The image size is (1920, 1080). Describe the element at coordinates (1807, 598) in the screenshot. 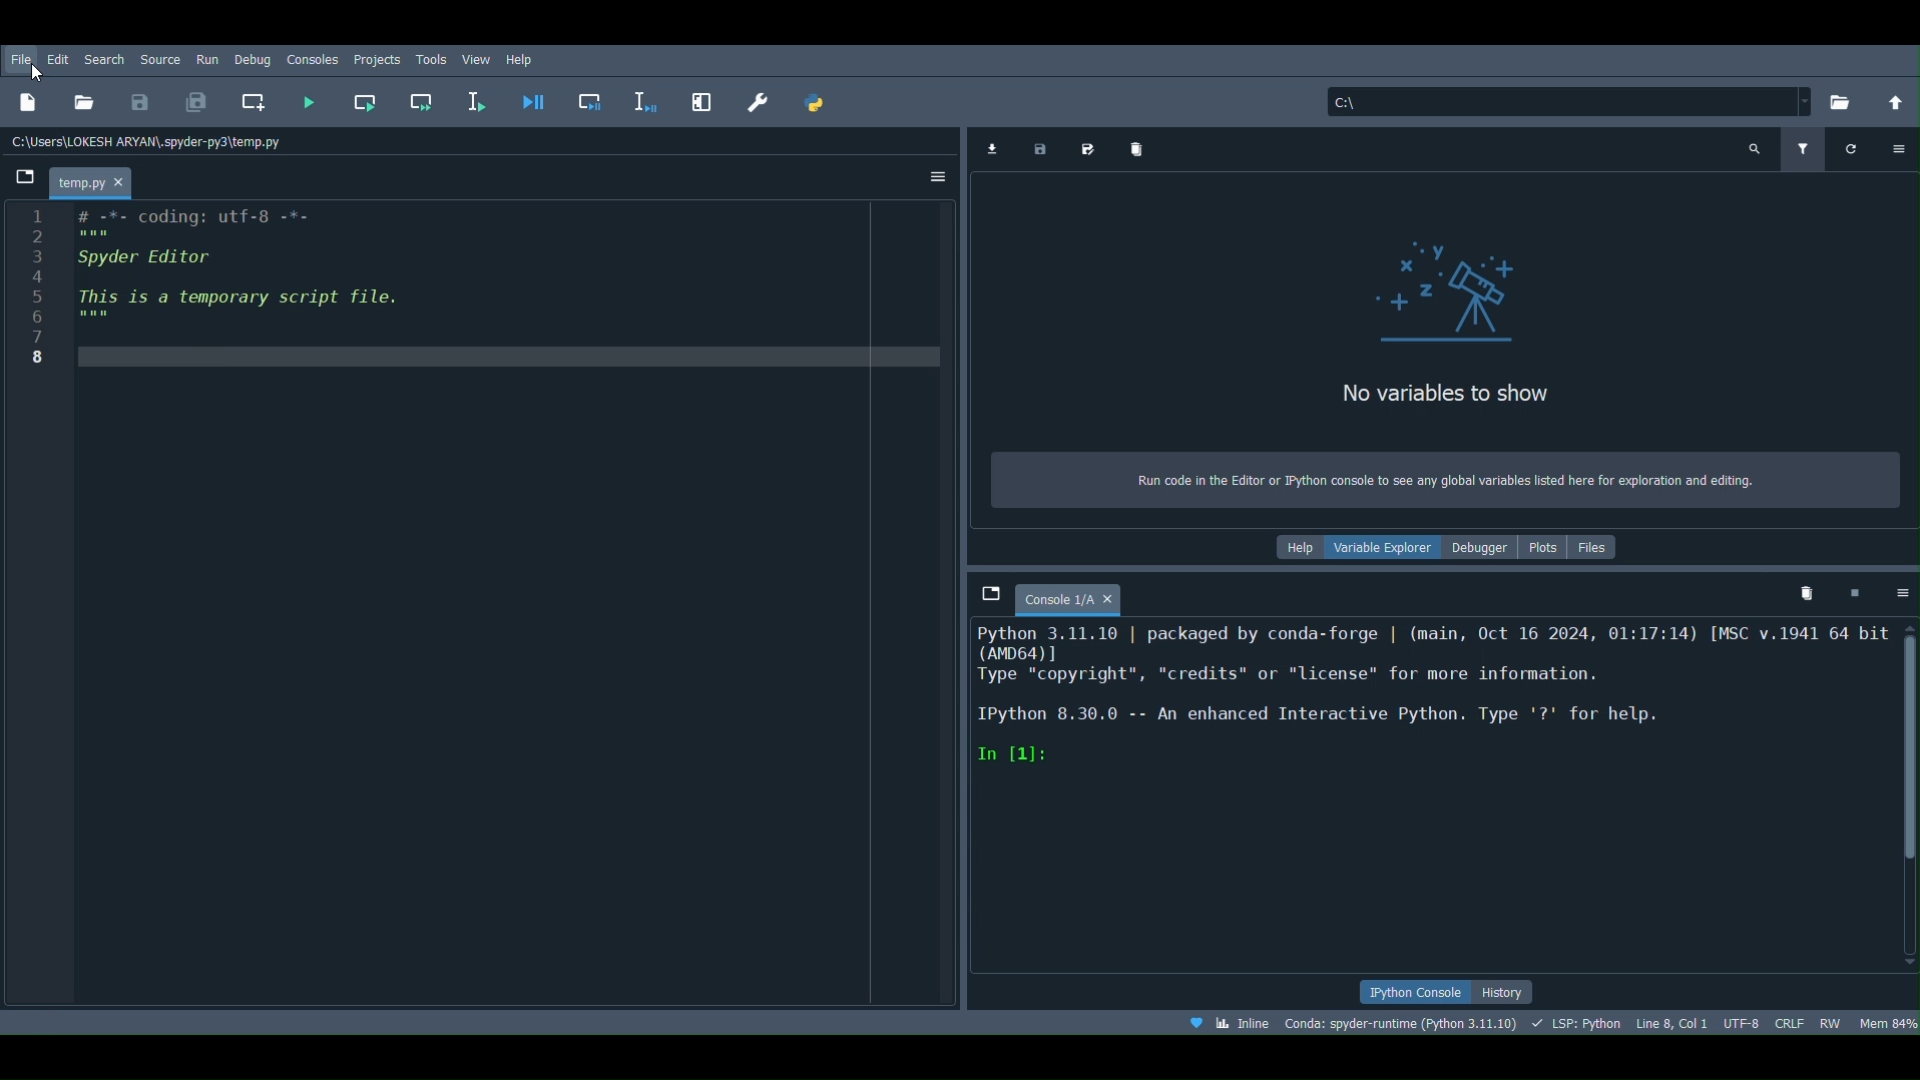

I see `Remove  all variables from namespace` at that location.